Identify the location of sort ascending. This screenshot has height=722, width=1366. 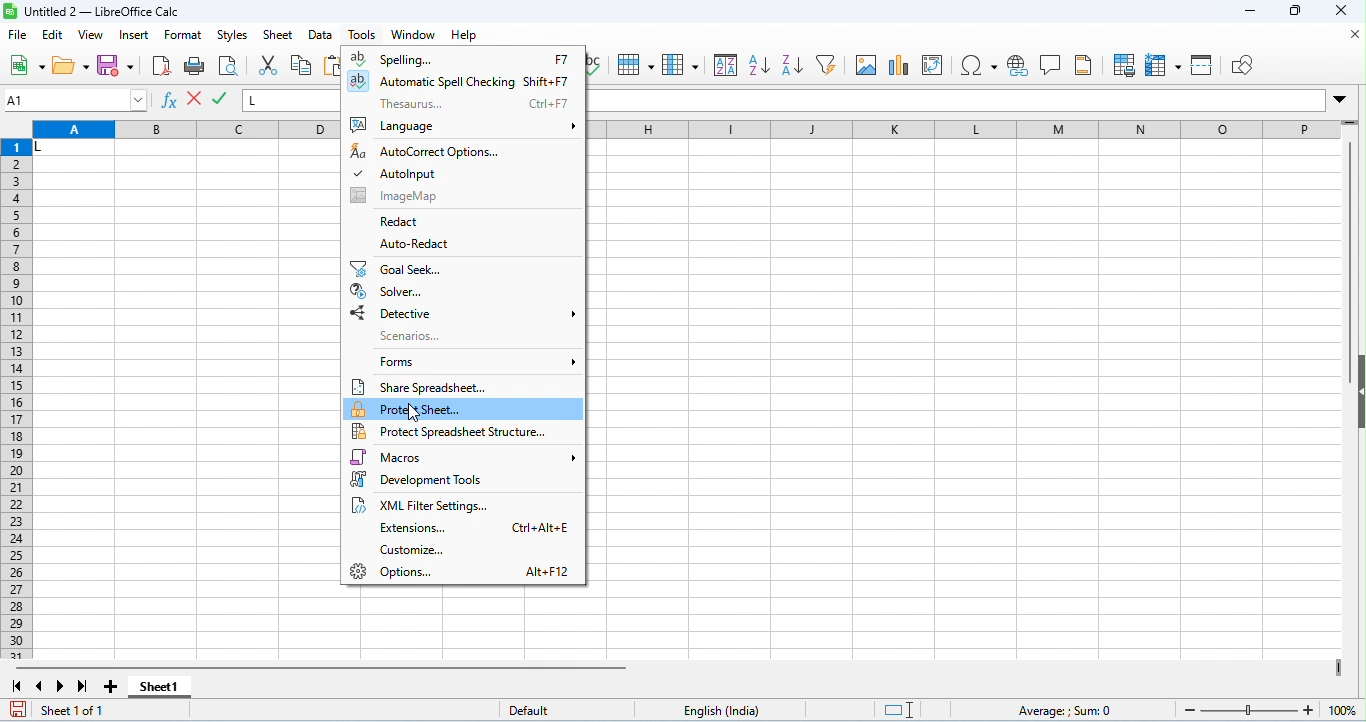
(759, 65).